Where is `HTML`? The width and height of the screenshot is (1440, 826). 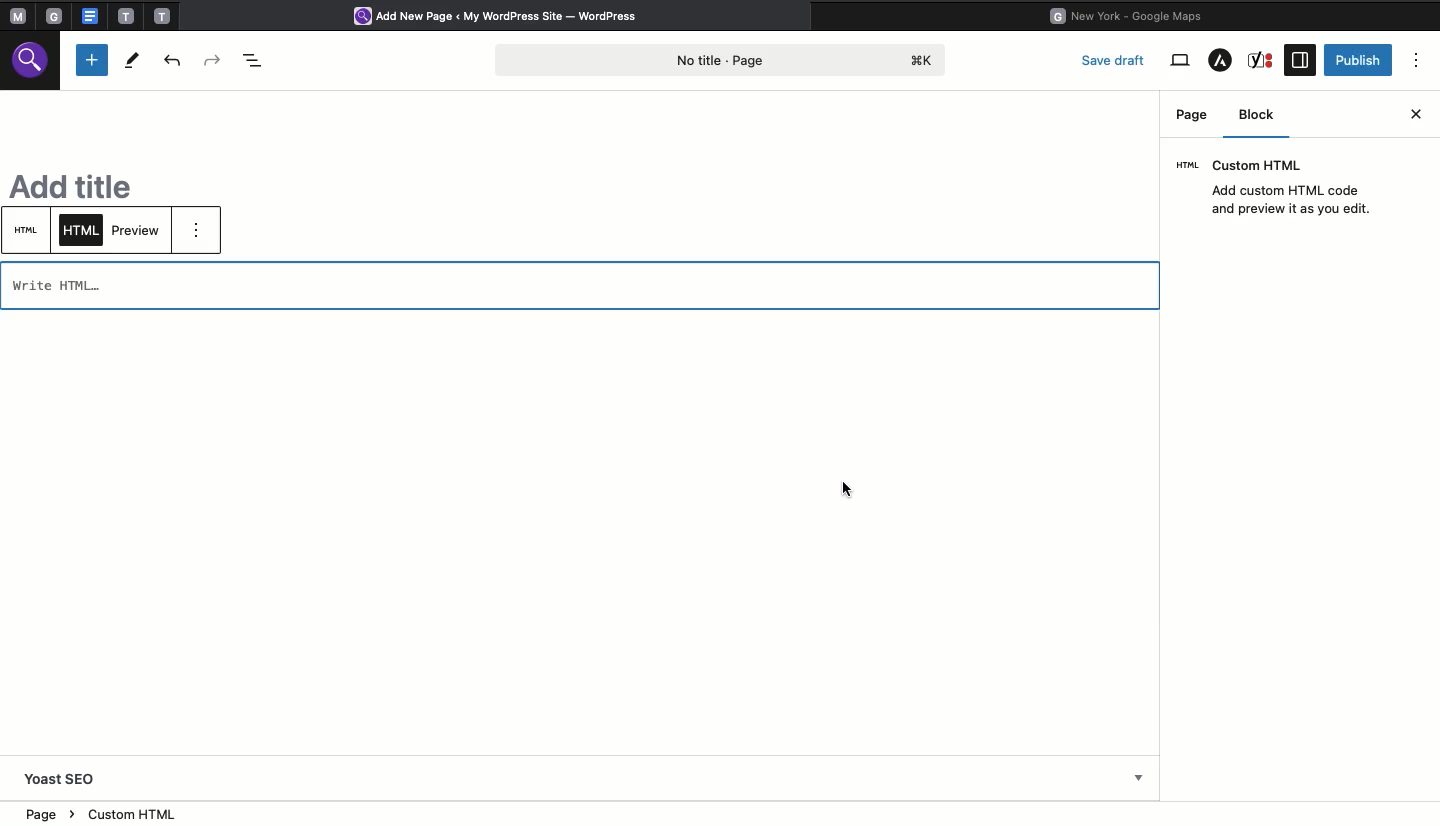 HTML is located at coordinates (82, 231).